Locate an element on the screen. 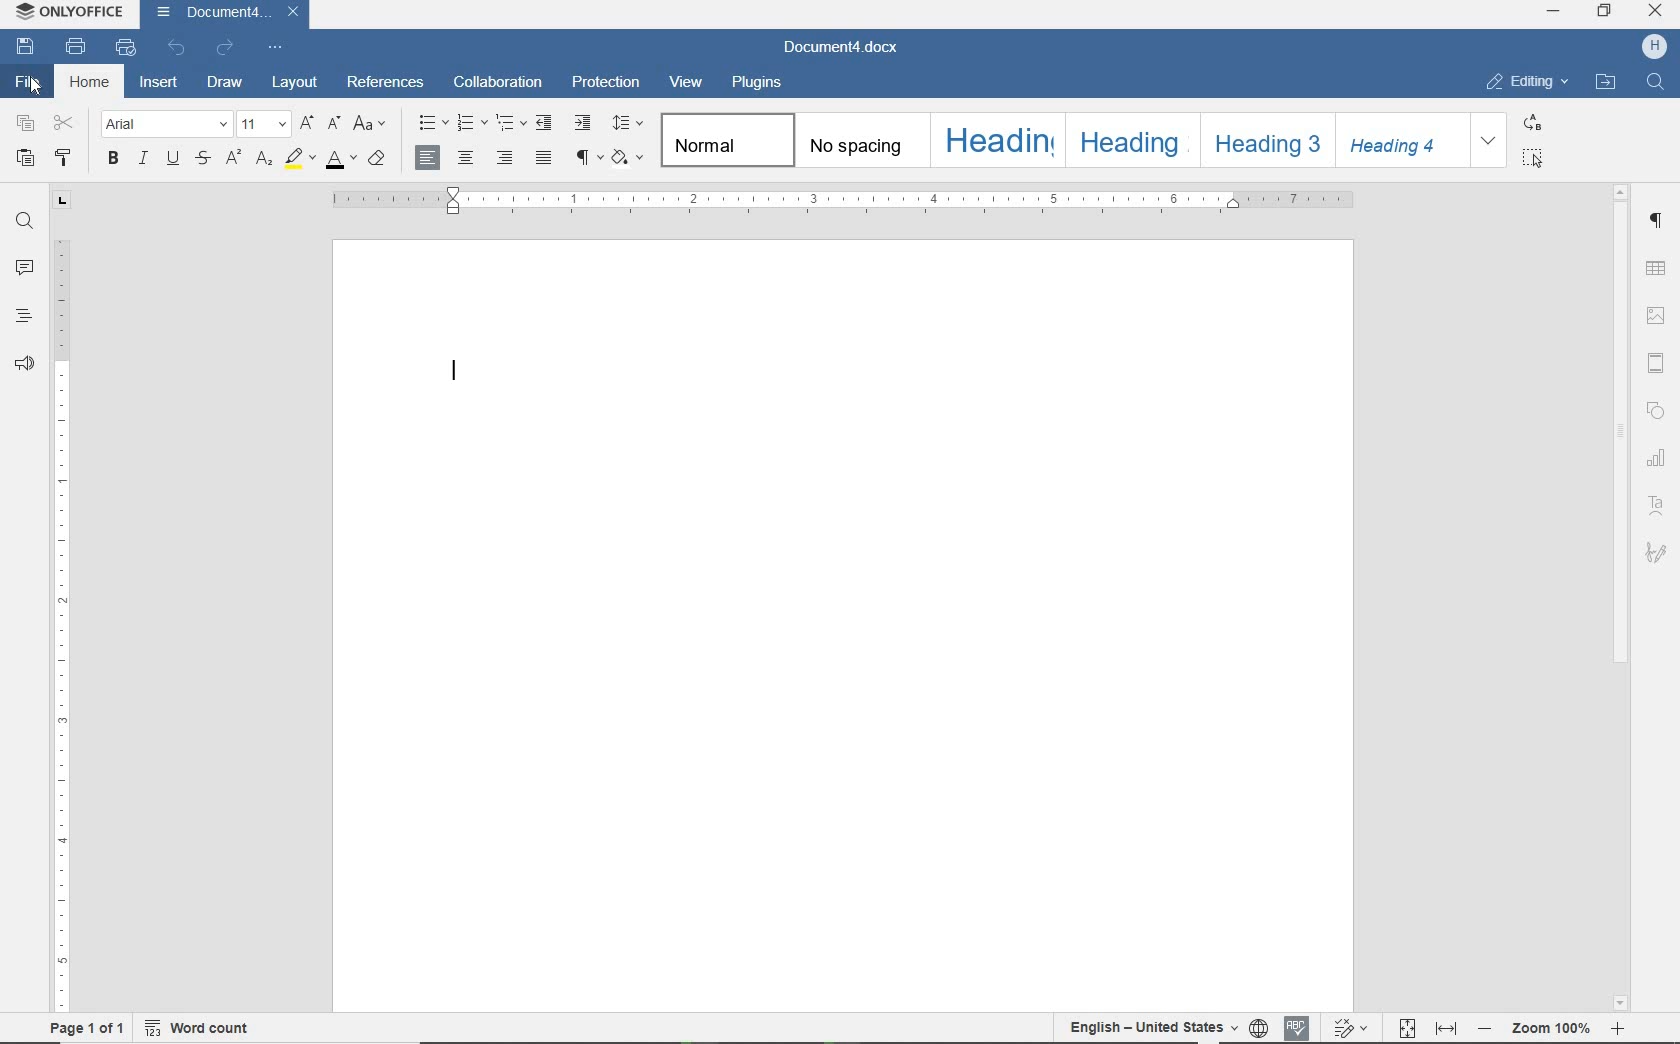 The height and width of the screenshot is (1044, 1680). multilevel list is located at coordinates (511, 123).